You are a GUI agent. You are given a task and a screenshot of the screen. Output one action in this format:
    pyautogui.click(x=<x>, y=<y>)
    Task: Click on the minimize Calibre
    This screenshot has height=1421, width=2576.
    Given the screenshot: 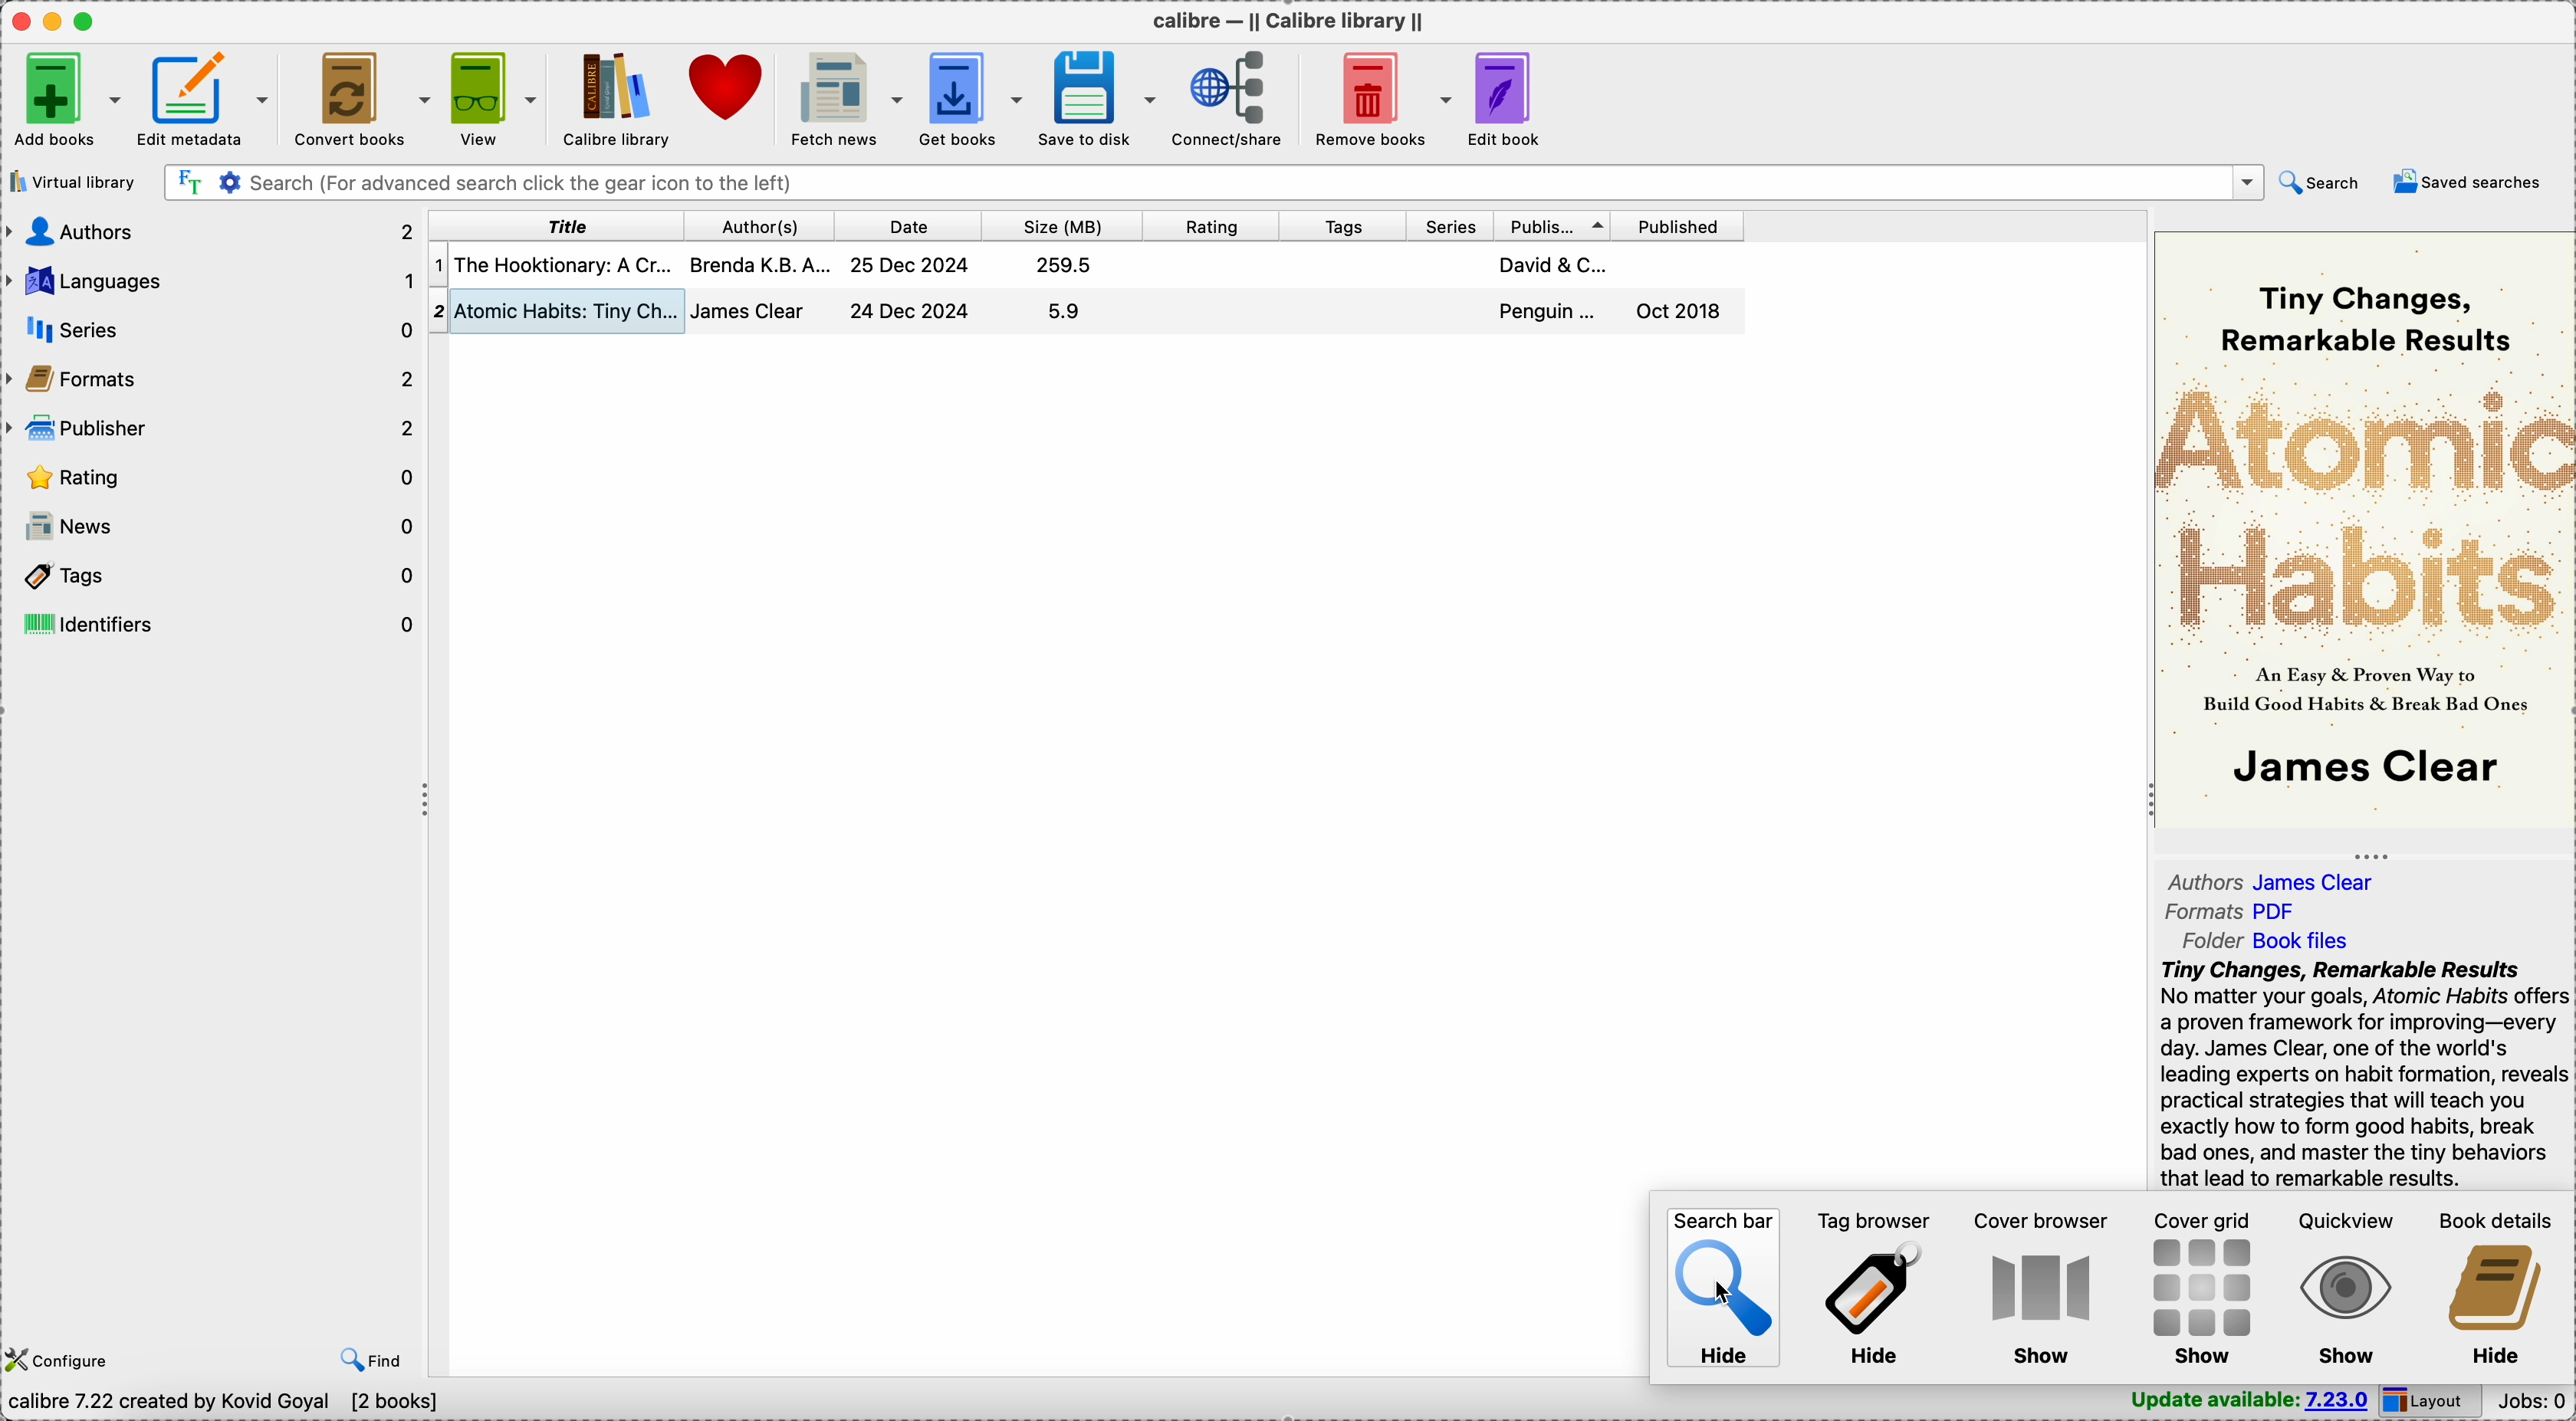 What is the action you would take?
    pyautogui.click(x=53, y=22)
    